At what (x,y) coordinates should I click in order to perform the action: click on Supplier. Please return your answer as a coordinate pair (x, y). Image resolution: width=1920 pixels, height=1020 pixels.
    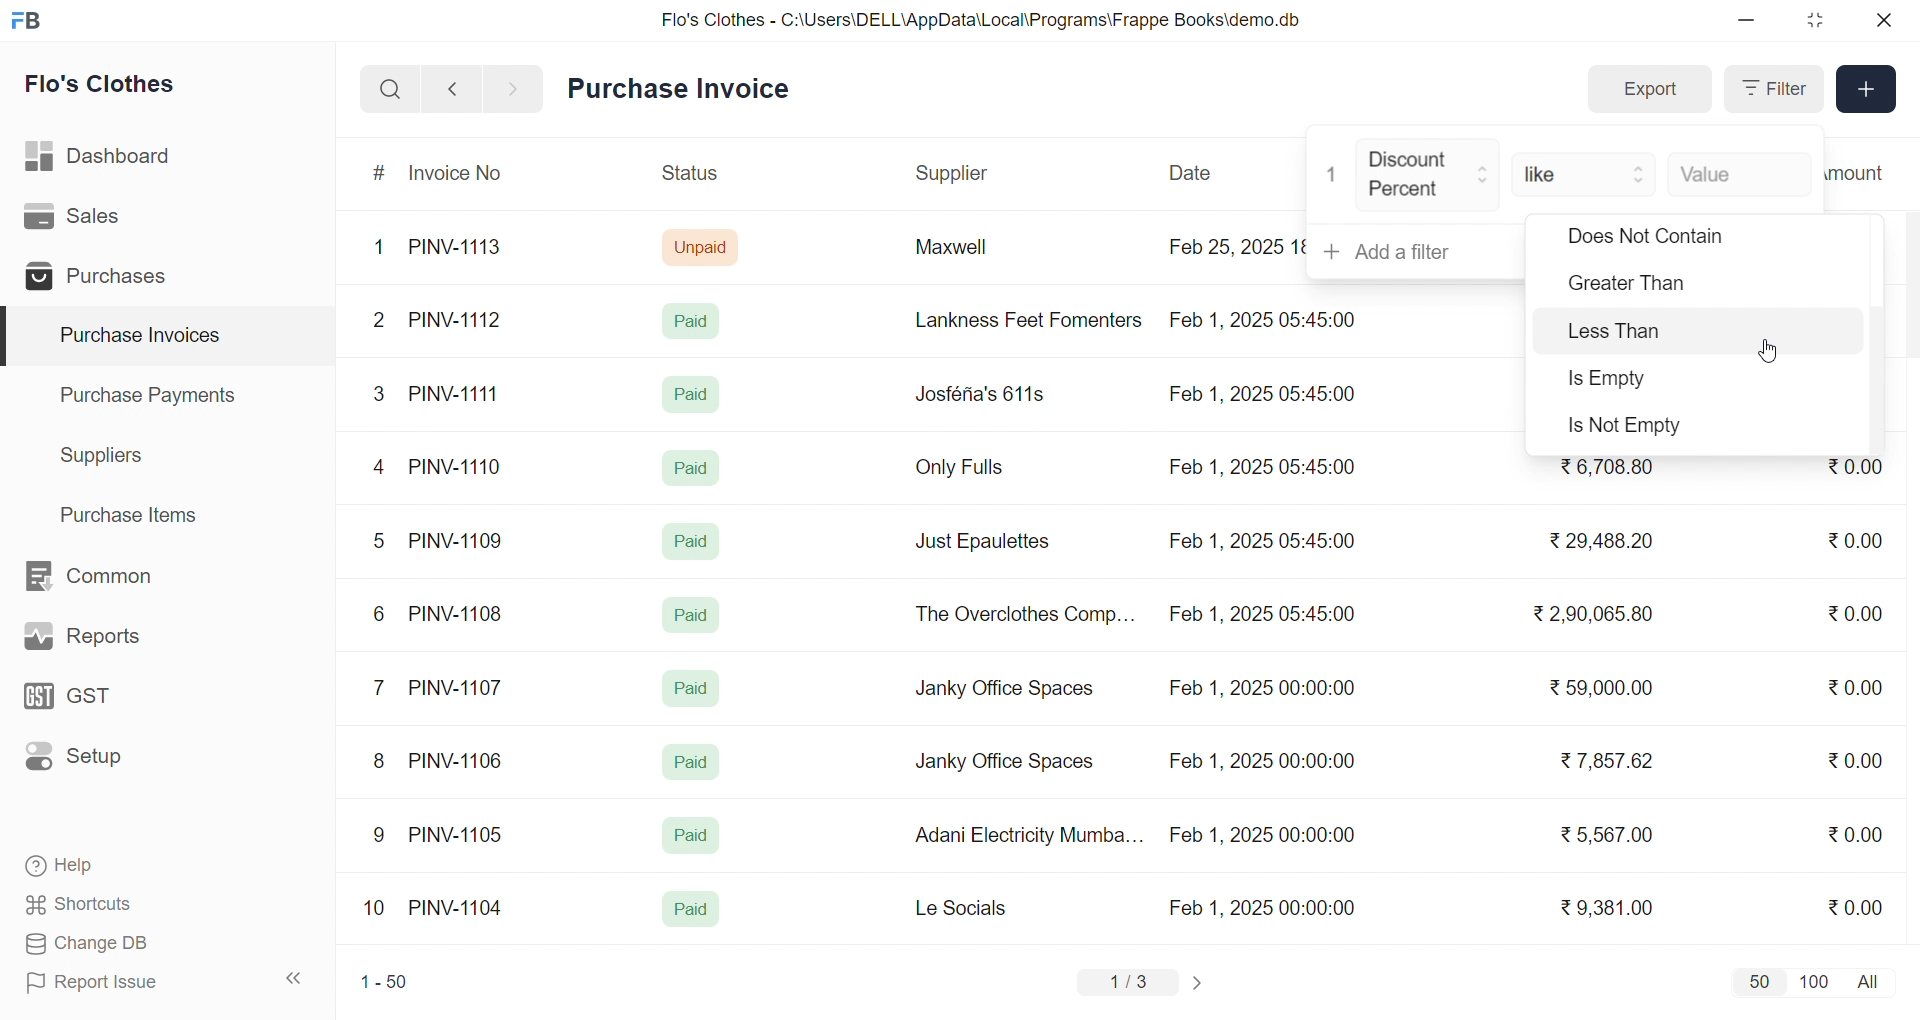
    Looking at the image, I should click on (955, 174).